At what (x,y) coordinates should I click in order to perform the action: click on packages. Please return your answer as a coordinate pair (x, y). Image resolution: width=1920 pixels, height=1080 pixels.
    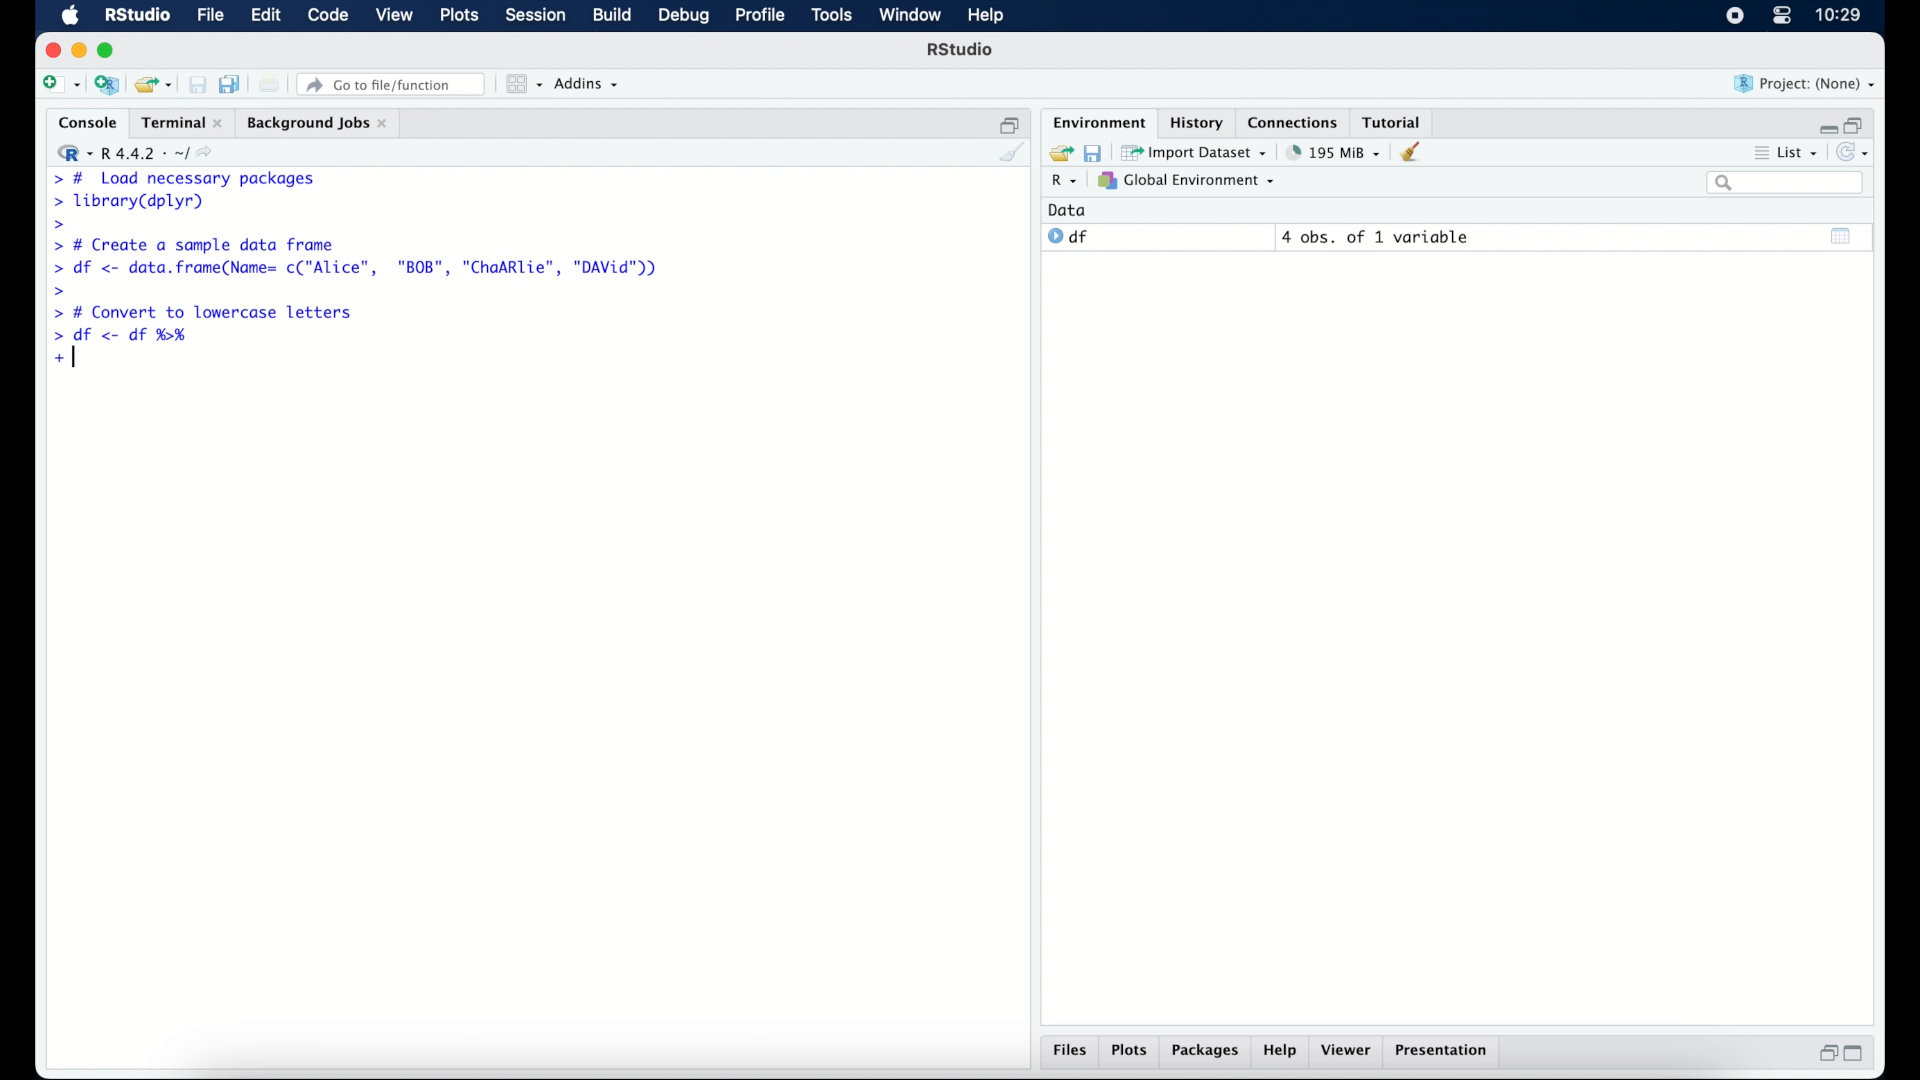
    Looking at the image, I should click on (1206, 1053).